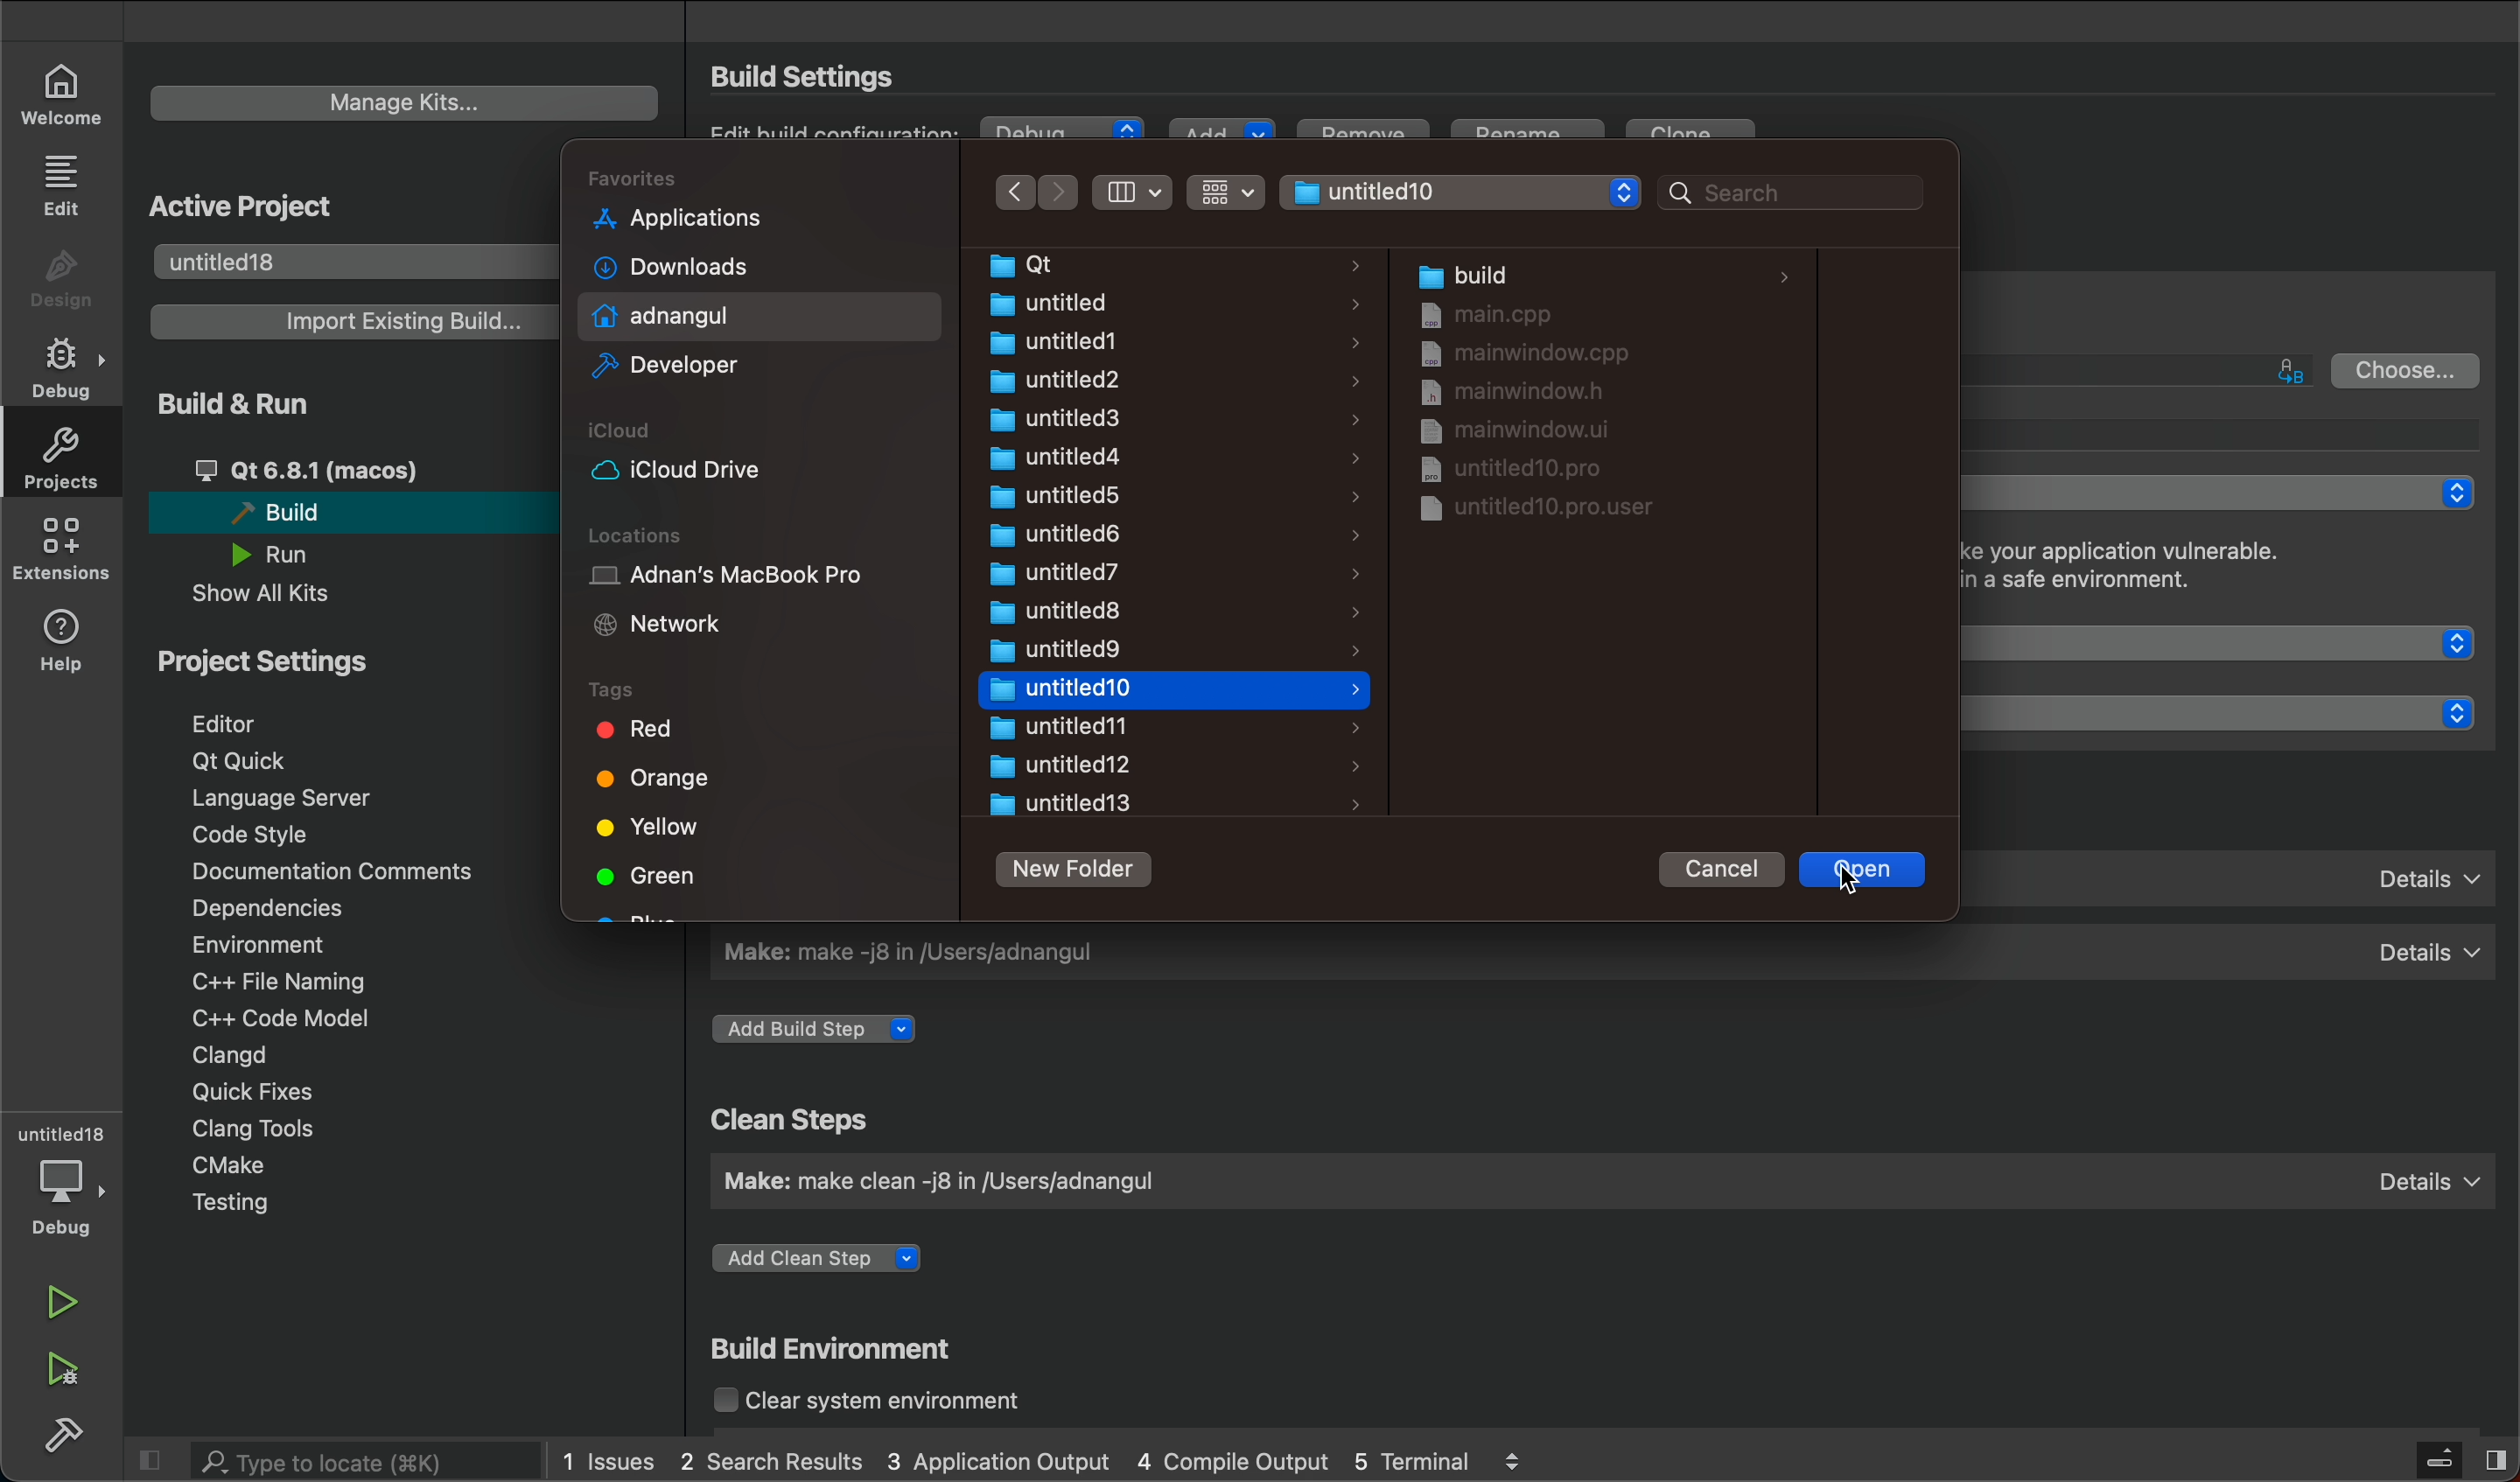  What do you see at coordinates (60, 464) in the screenshot?
I see `projects` at bounding box center [60, 464].